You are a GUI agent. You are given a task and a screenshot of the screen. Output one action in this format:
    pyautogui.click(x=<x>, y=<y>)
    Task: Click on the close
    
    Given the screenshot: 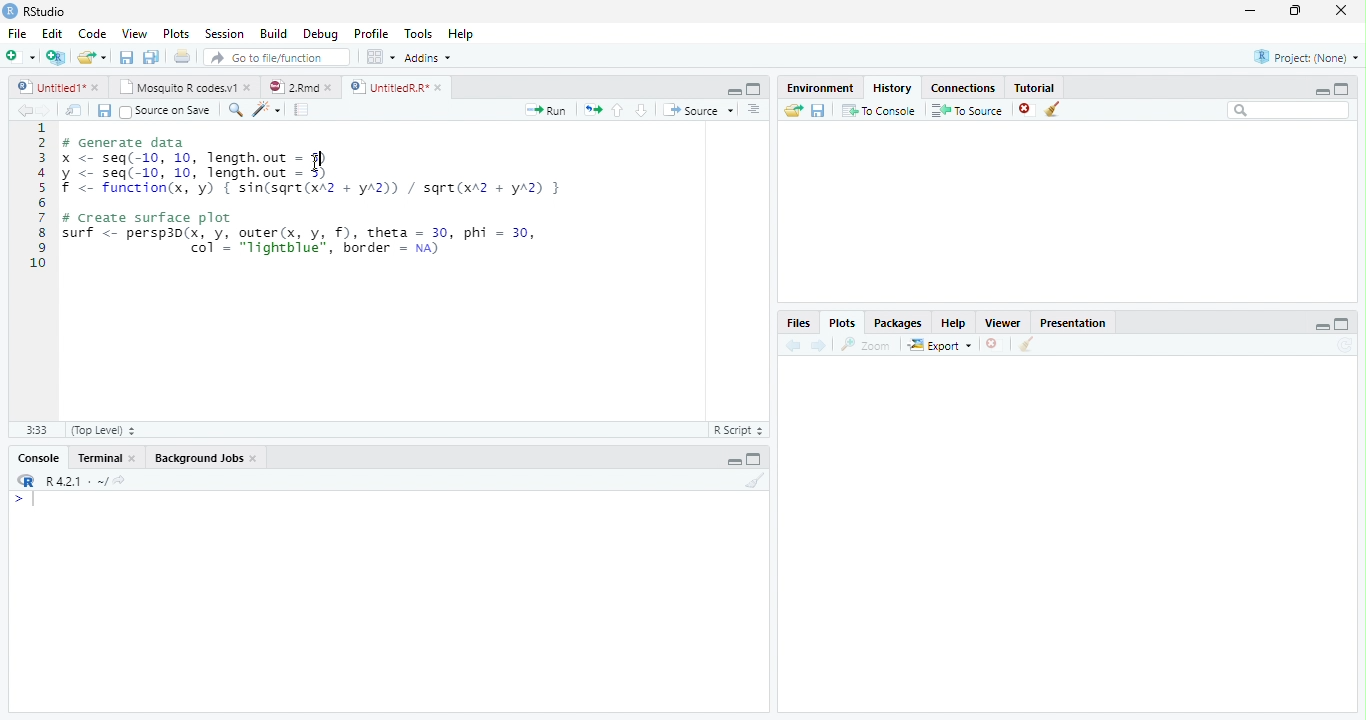 What is the action you would take?
    pyautogui.click(x=96, y=87)
    